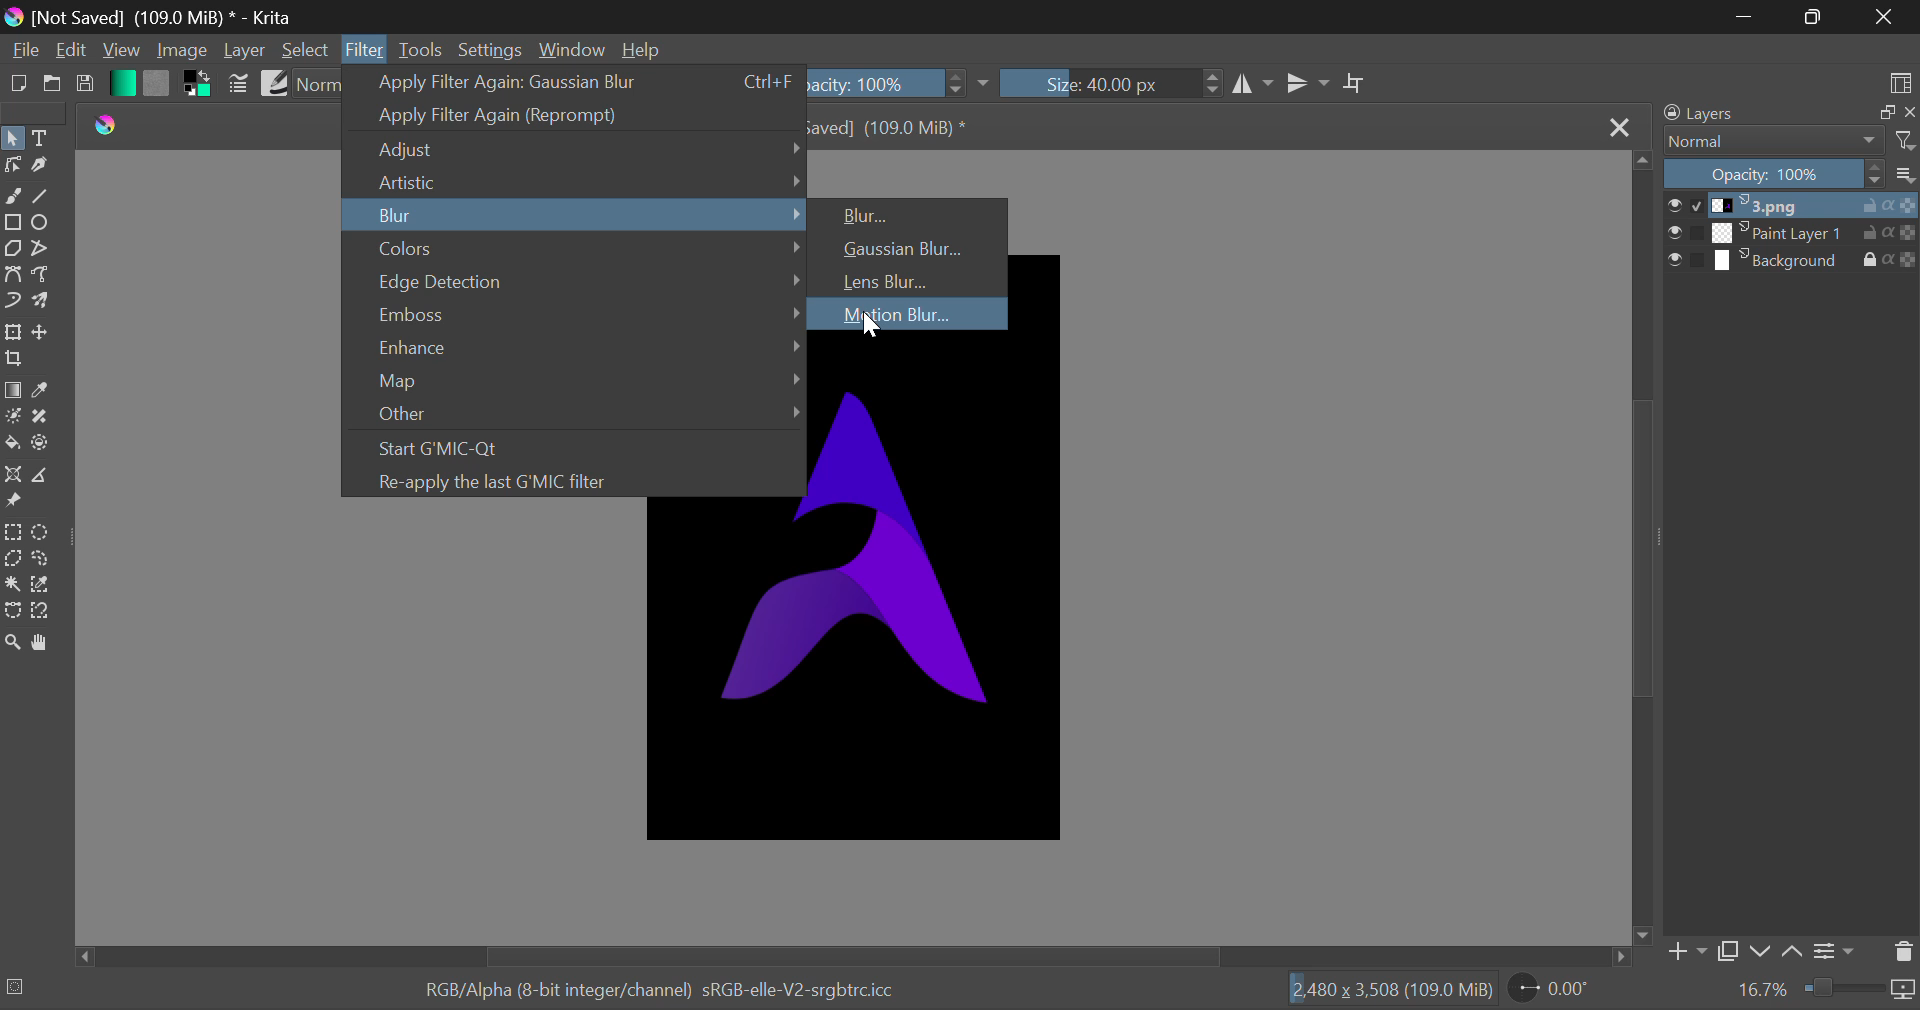 Image resolution: width=1920 pixels, height=1010 pixels. Describe the element at coordinates (12, 610) in the screenshot. I see `Bezier Curve Selection Tool` at that location.